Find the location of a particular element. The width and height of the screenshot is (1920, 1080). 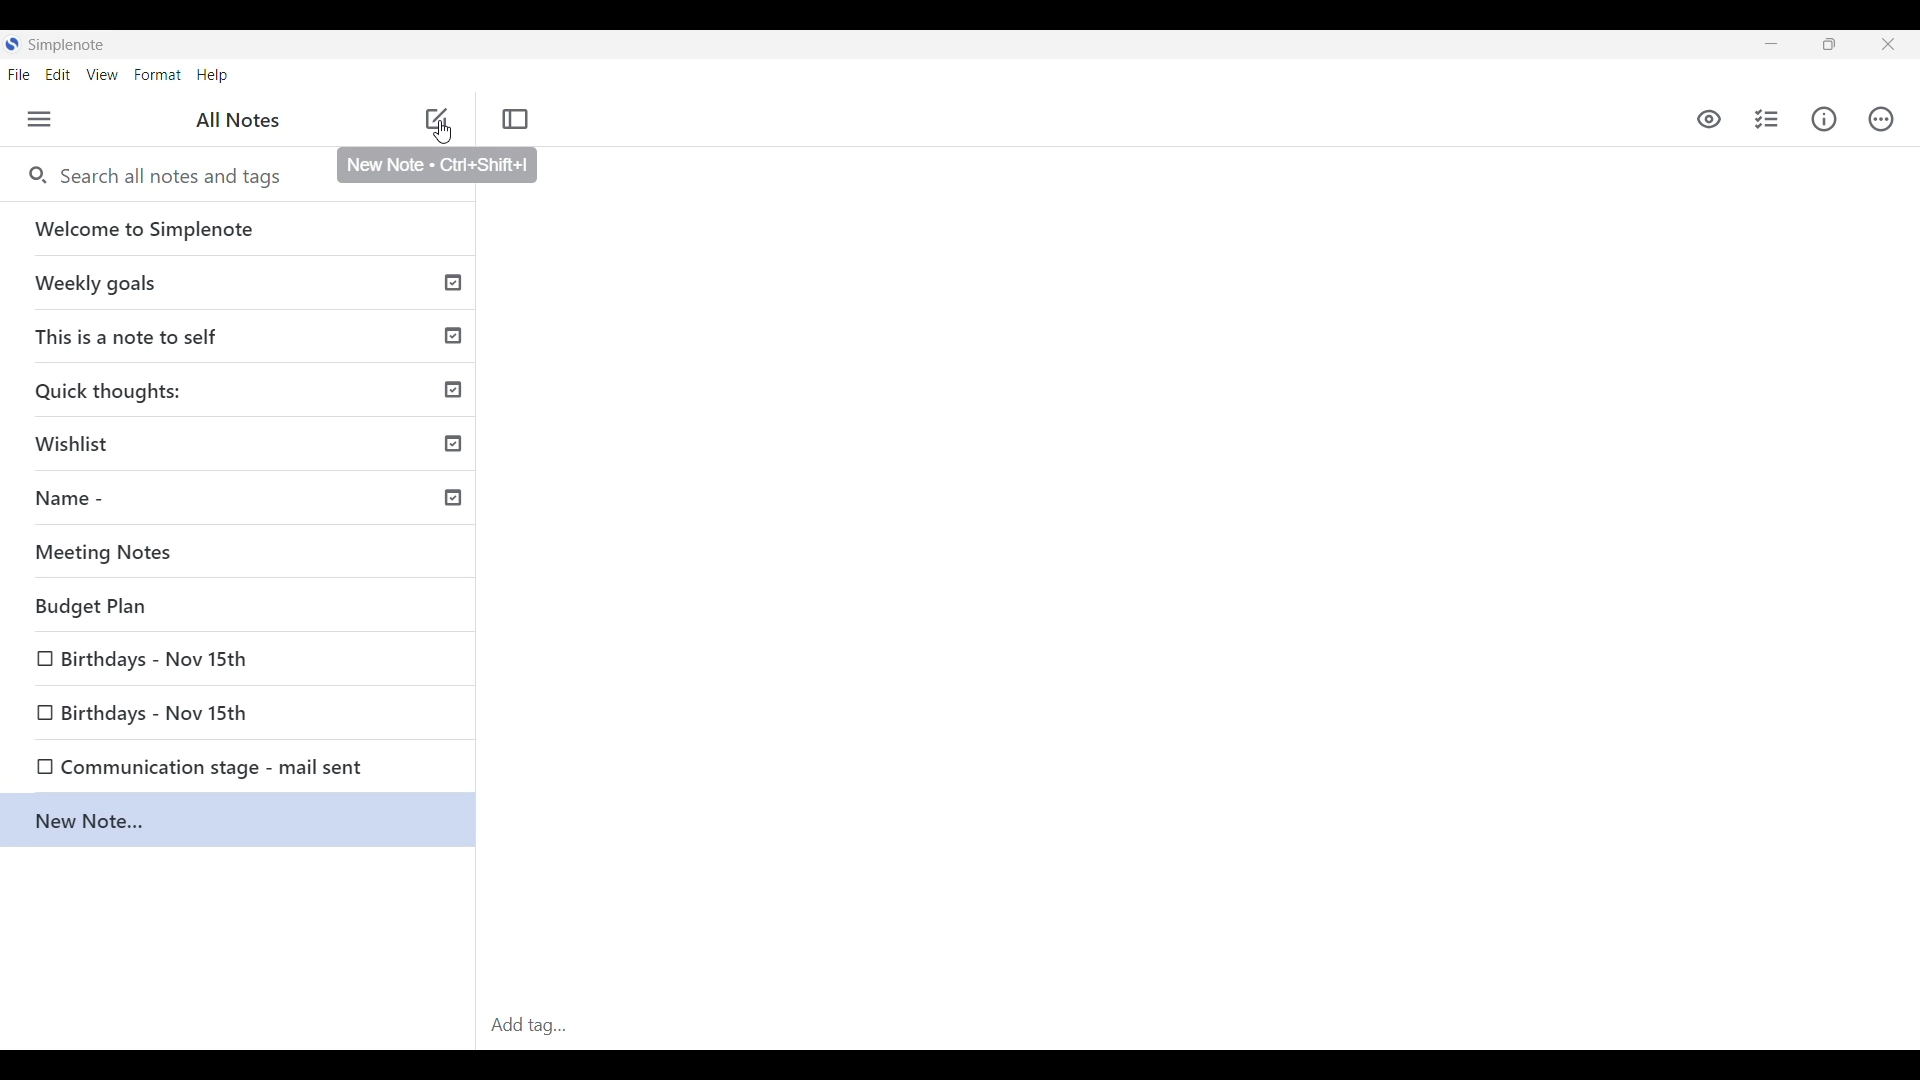

Communication stage - mail sent is located at coordinates (192, 764).